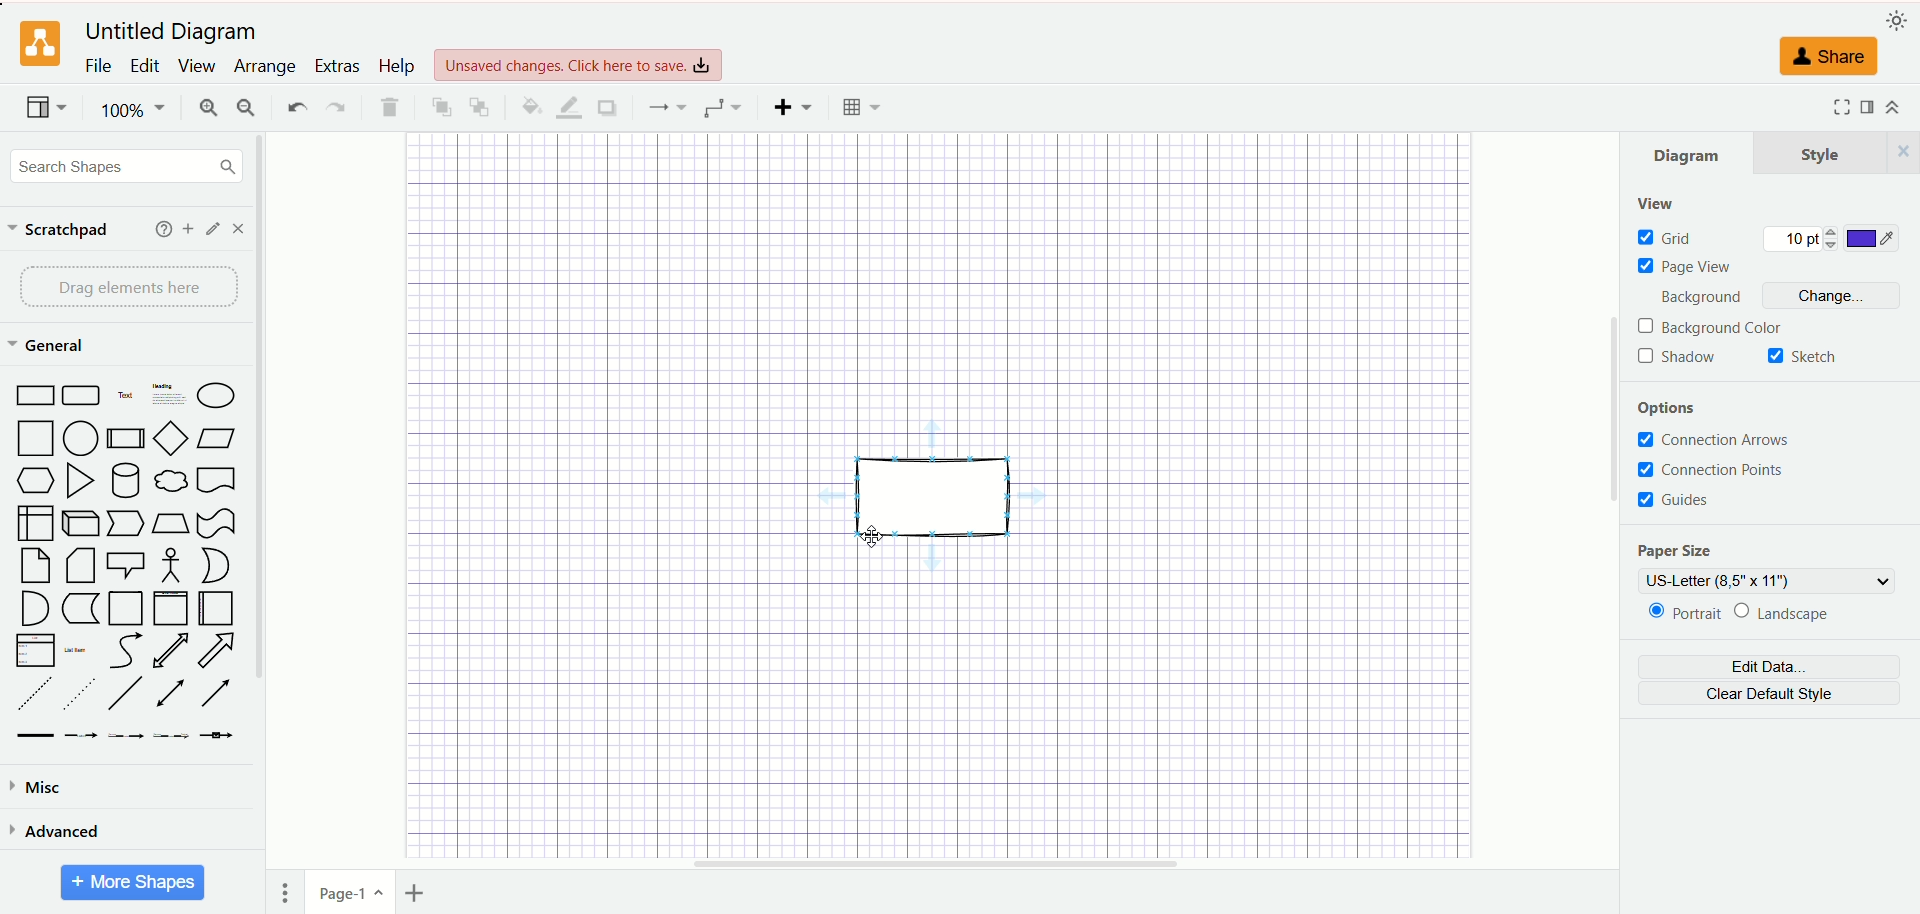 This screenshot has width=1920, height=914. Describe the element at coordinates (130, 111) in the screenshot. I see `100%` at that location.